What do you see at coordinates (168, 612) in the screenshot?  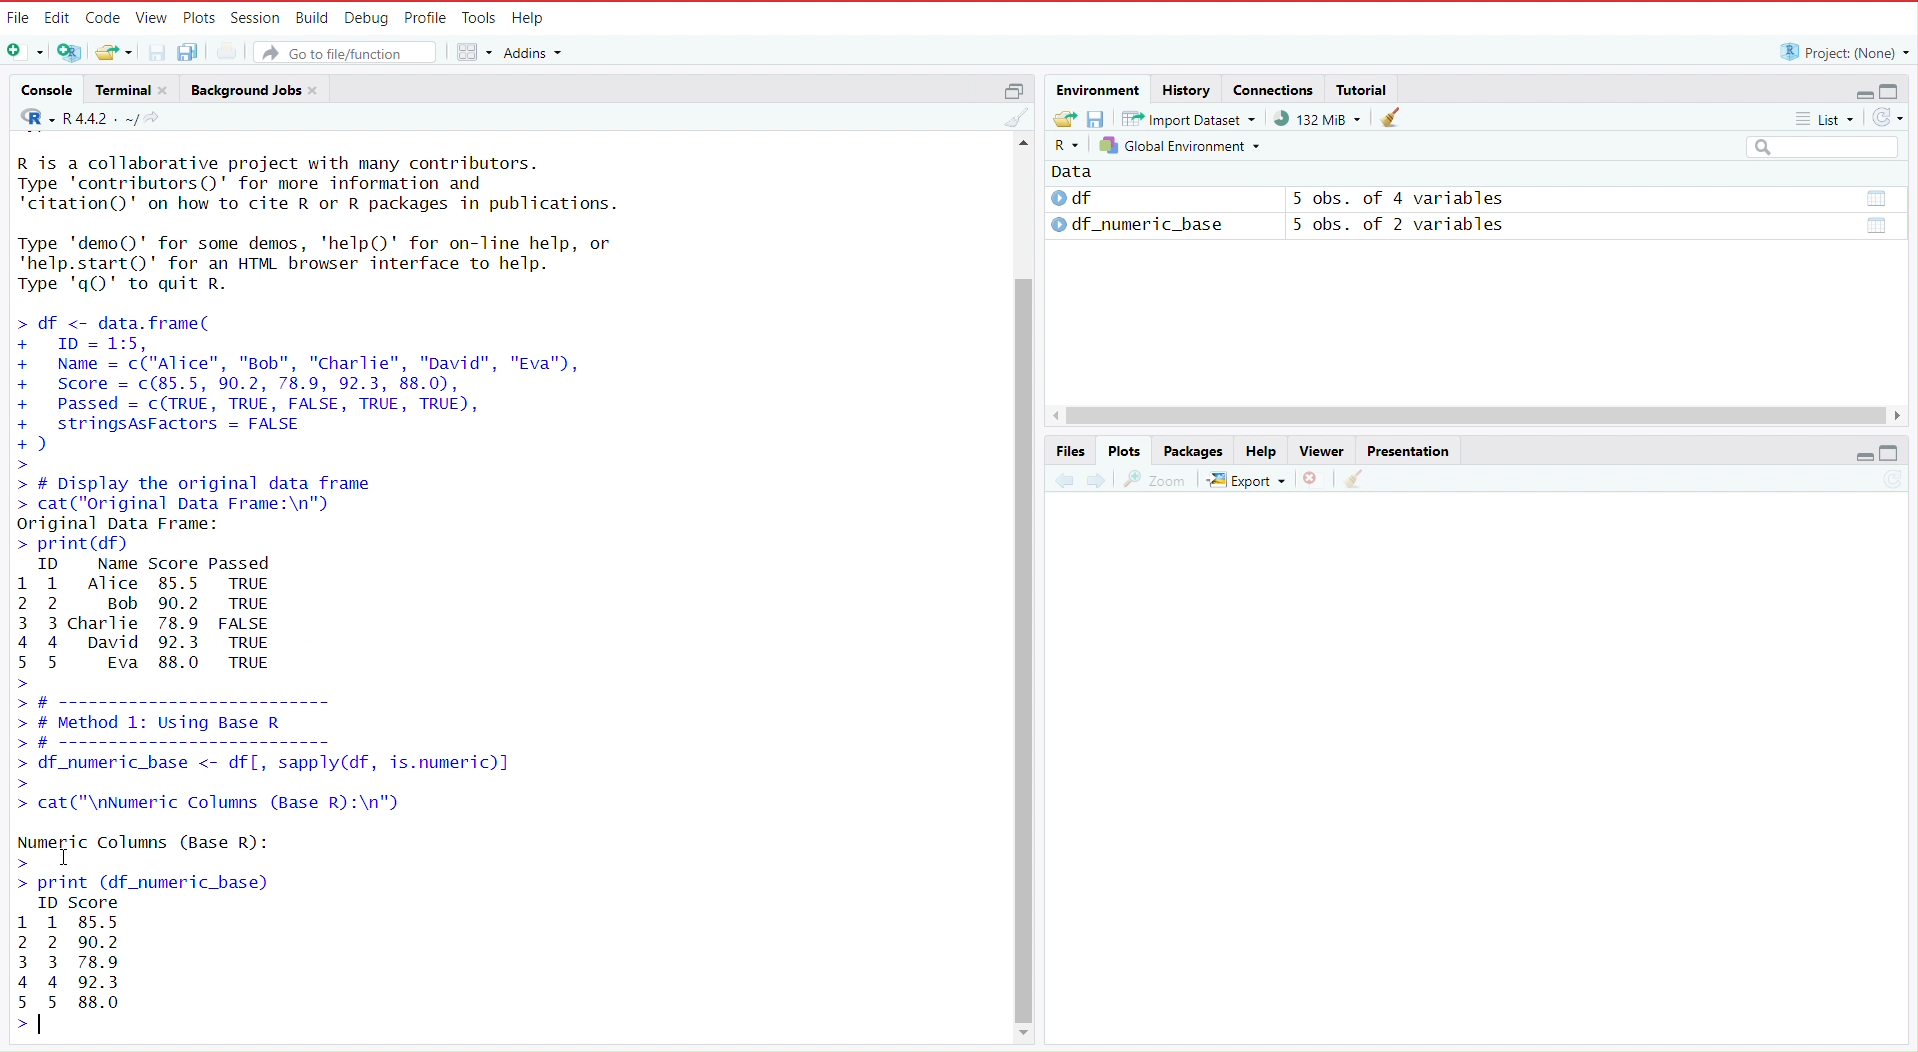 I see `passing score table` at bounding box center [168, 612].